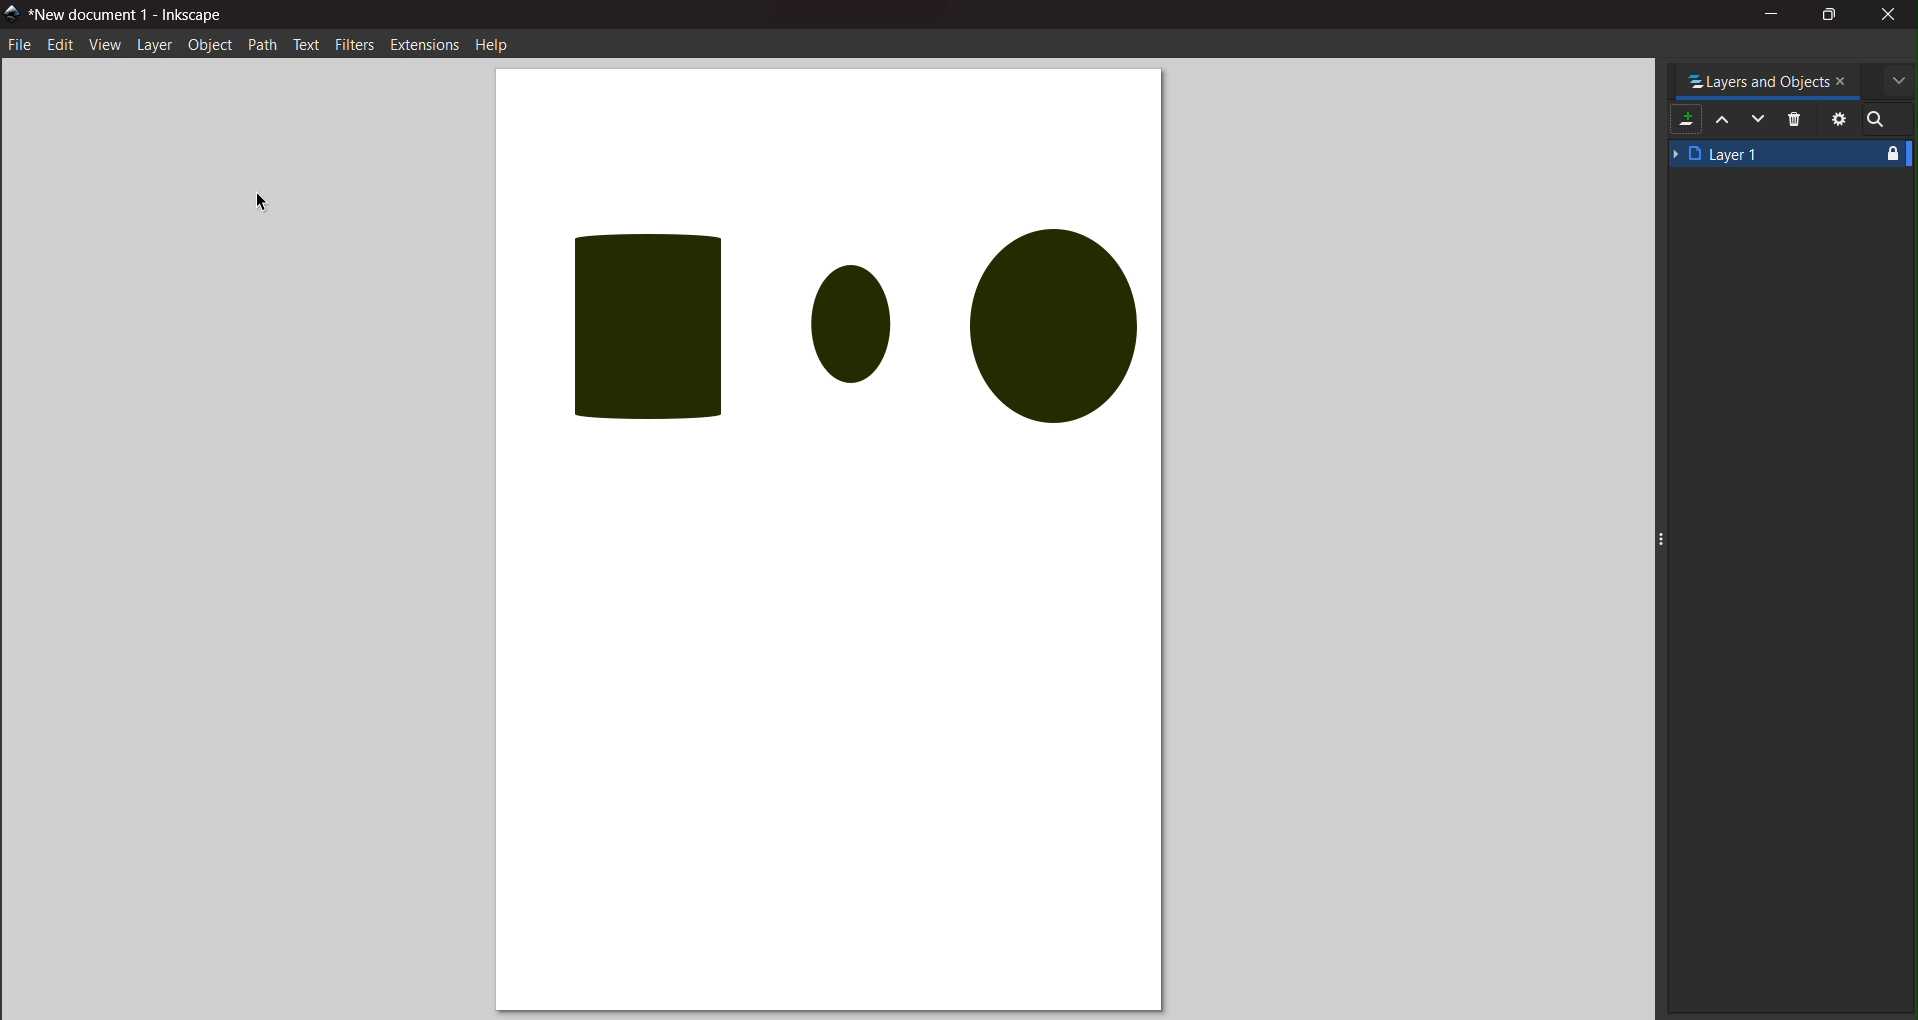  I want to click on setting, so click(1838, 119).